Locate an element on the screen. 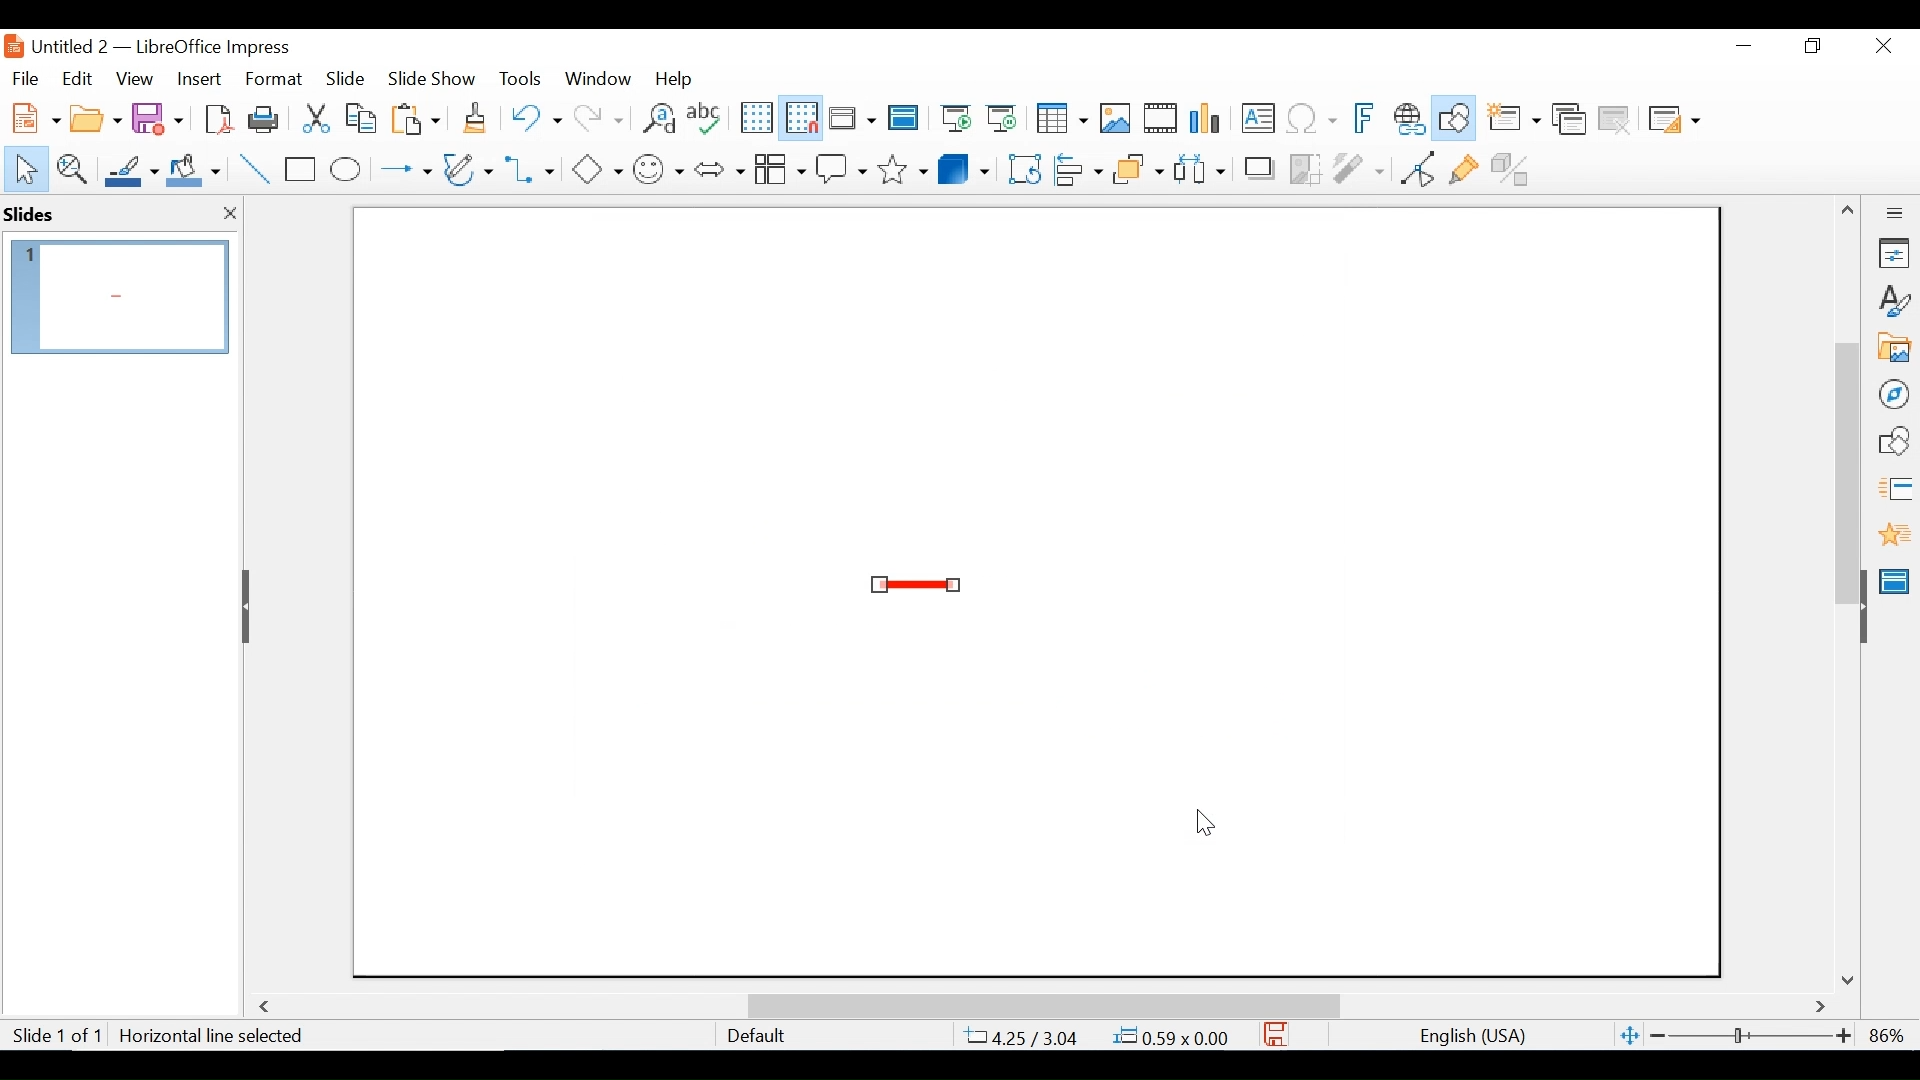 The height and width of the screenshot is (1080, 1920). Navigator is located at coordinates (1893, 393).